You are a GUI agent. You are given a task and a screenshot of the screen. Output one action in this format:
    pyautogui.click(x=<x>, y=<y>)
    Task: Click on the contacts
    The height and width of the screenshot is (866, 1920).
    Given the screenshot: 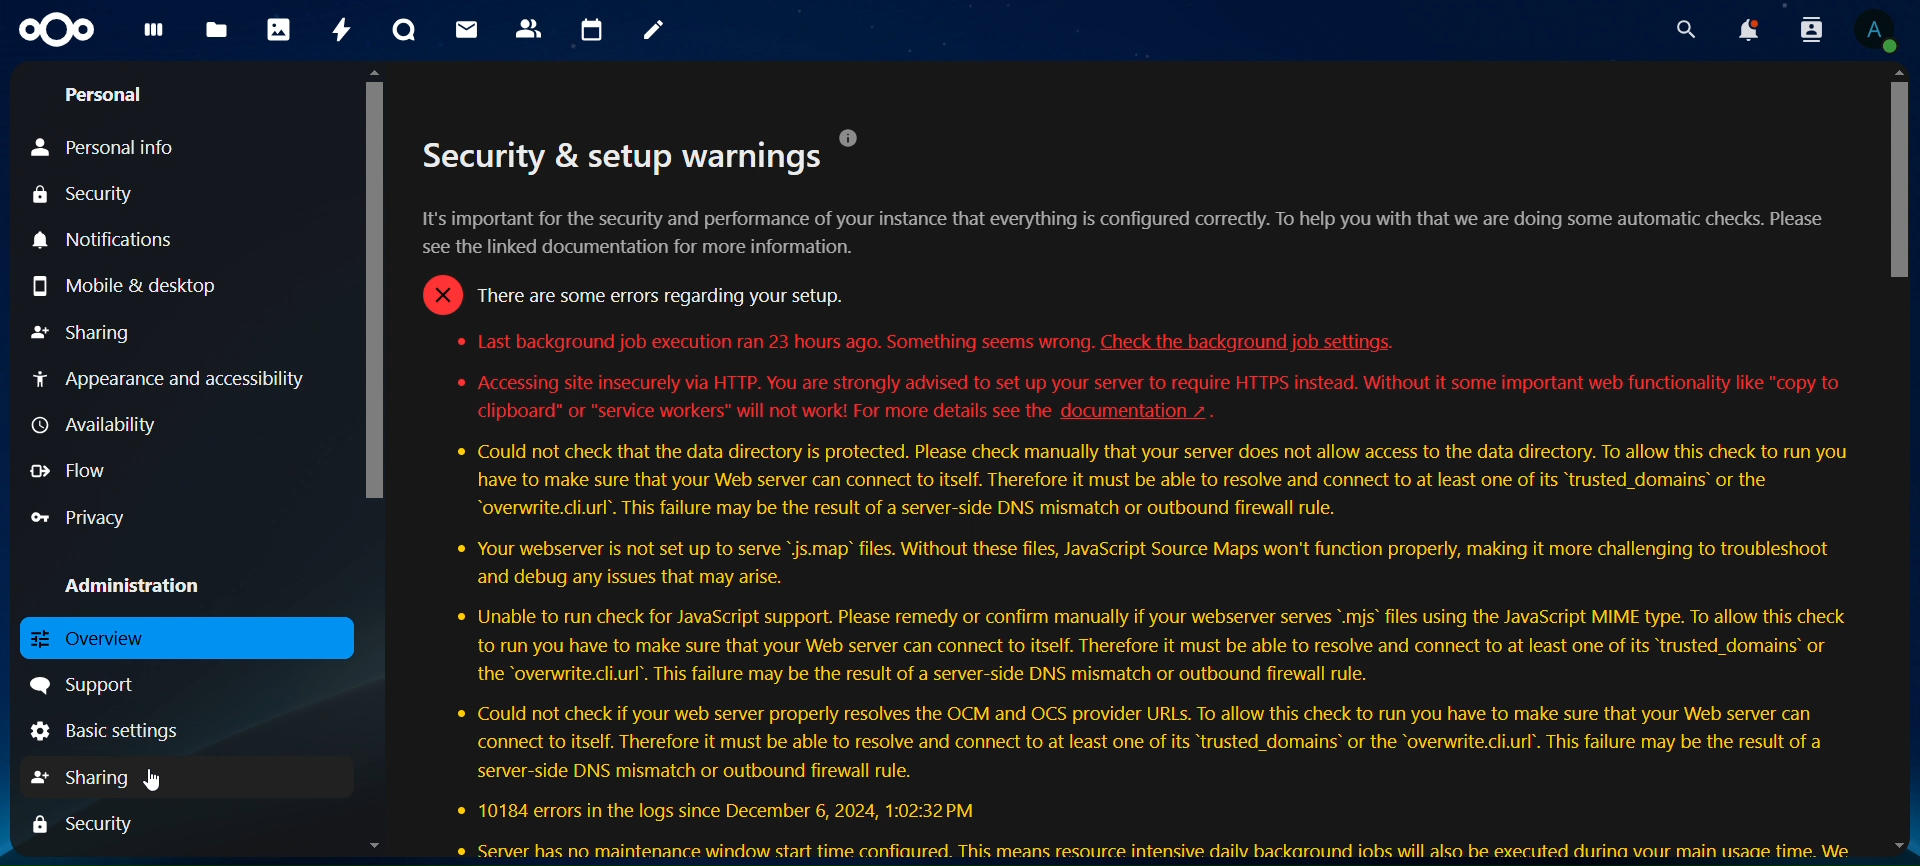 What is the action you would take?
    pyautogui.click(x=528, y=28)
    